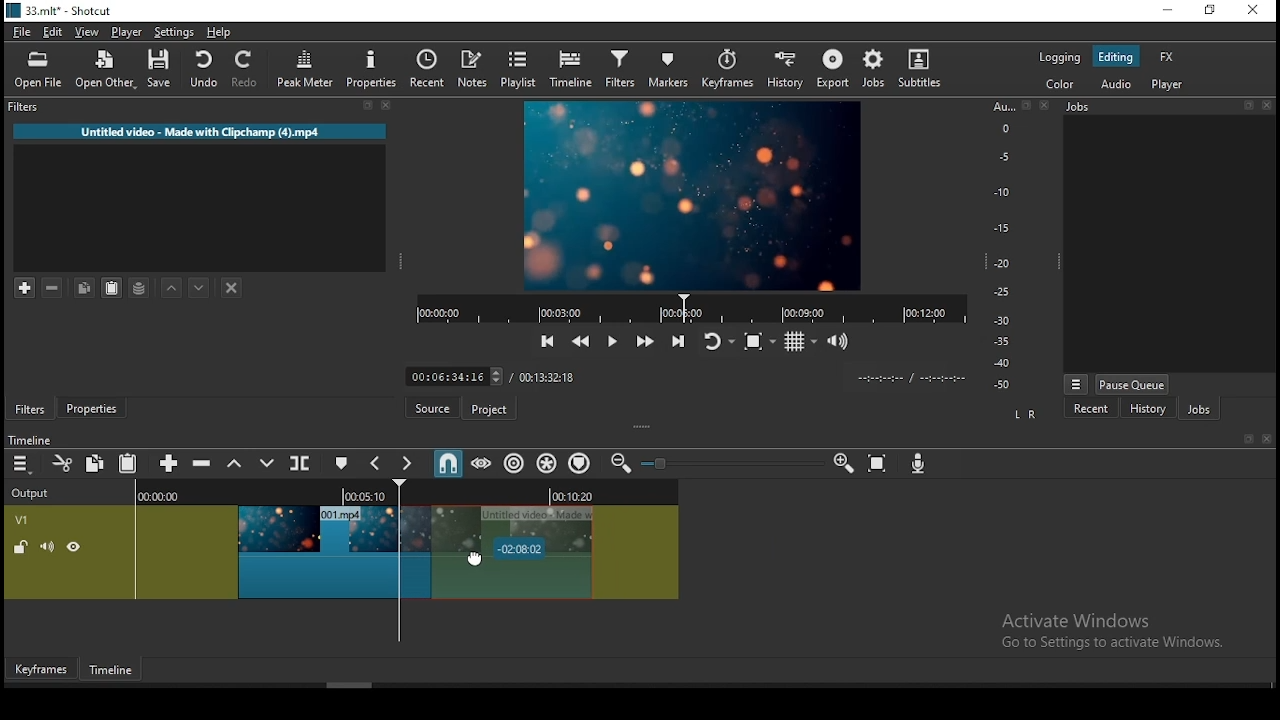 This screenshot has height=720, width=1280. I want to click on ripple delete, so click(204, 463).